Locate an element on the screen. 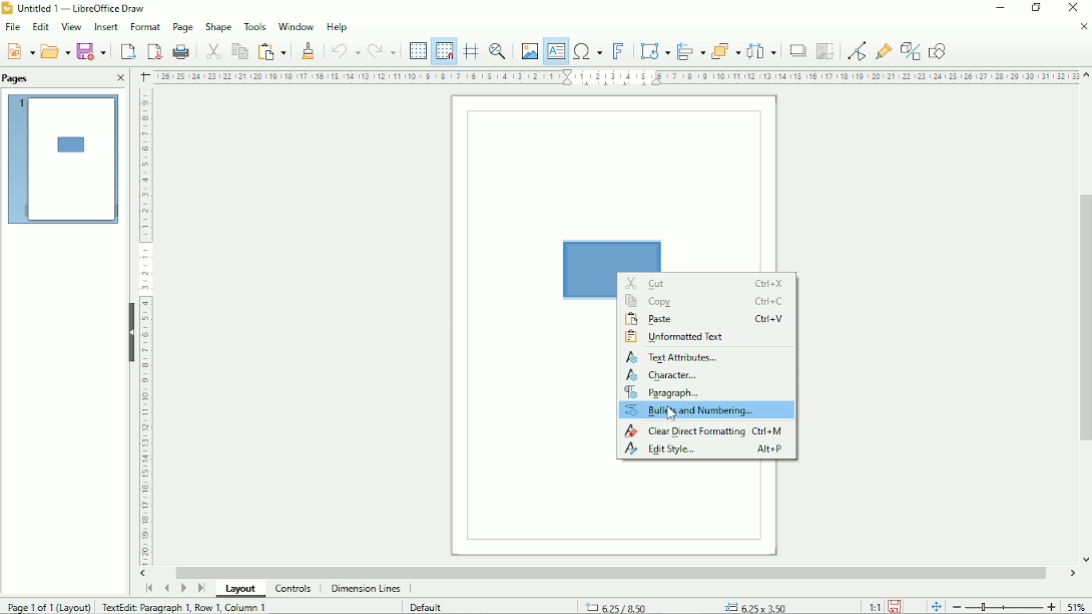 The width and height of the screenshot is (1092, 614). Zoom out/in is located at coordinates (1005, 607).